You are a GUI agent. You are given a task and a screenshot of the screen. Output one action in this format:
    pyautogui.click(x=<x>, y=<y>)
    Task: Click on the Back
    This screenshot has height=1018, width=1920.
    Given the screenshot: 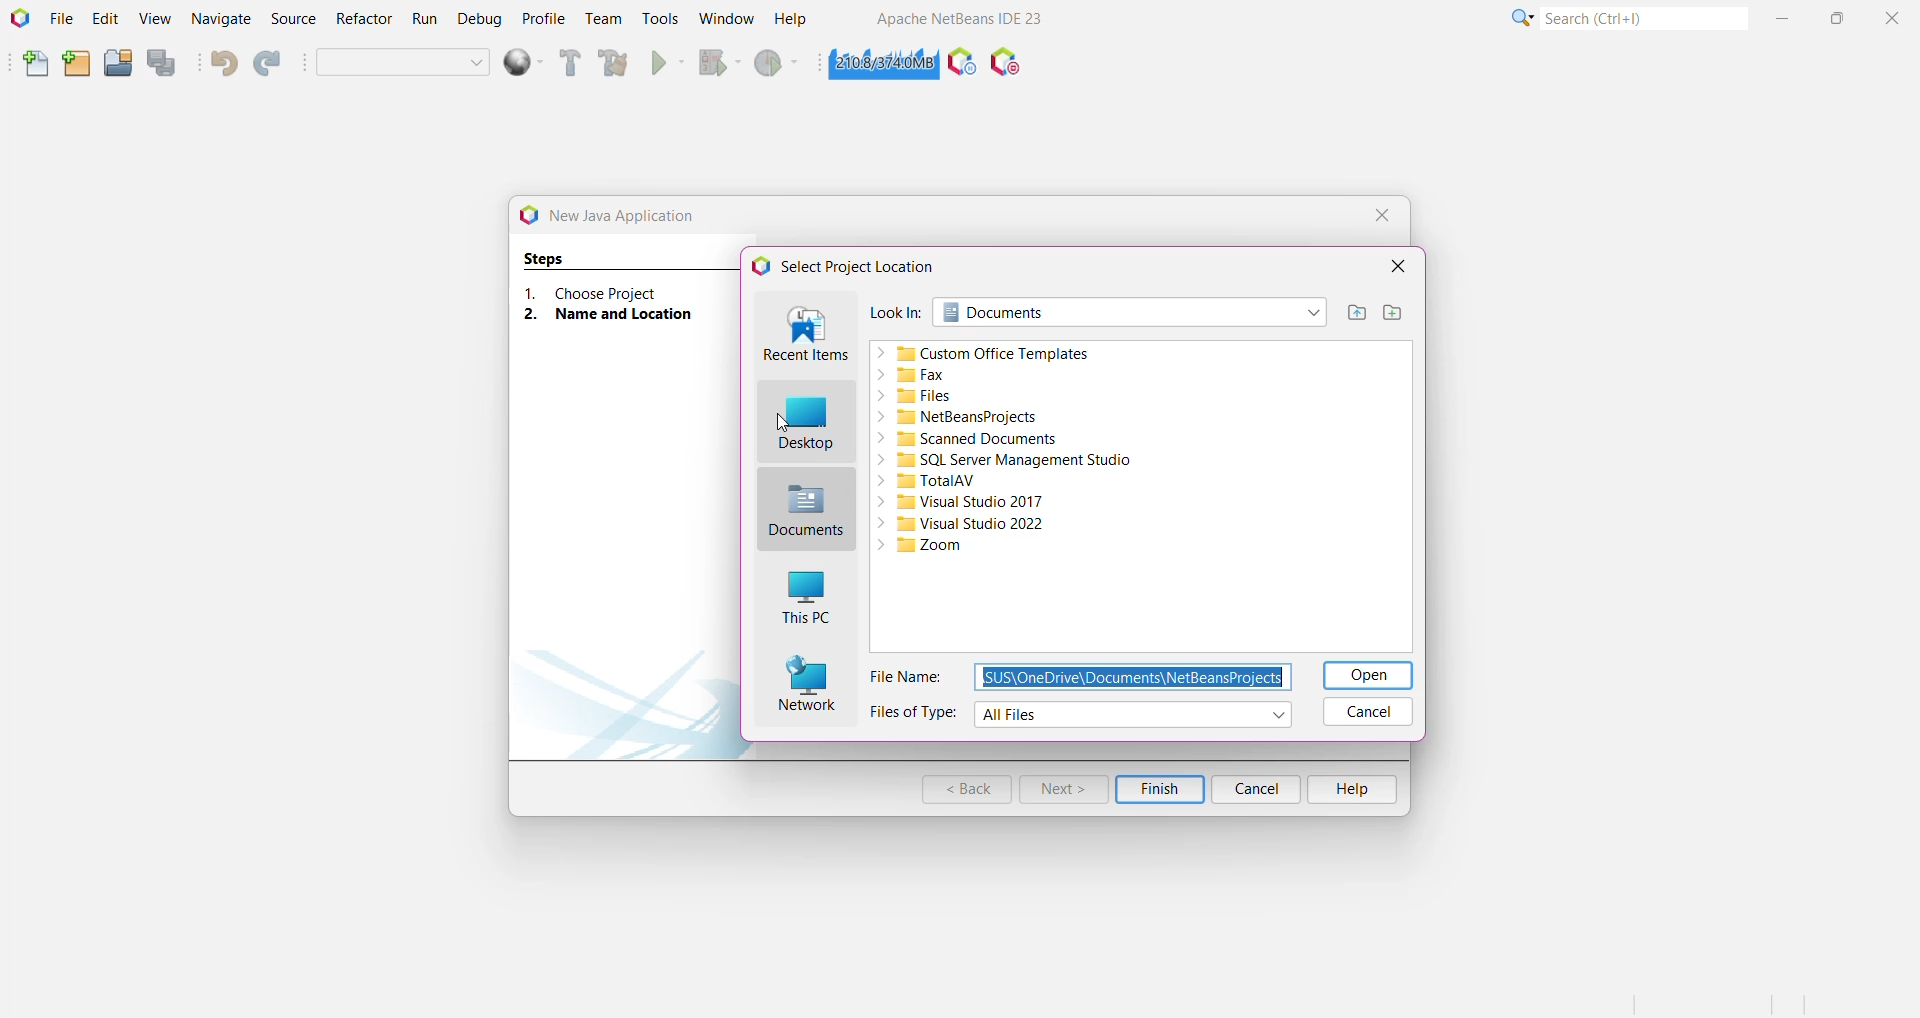 What is the action you would take?
    pyautogui.click(x=967, y=790)
    